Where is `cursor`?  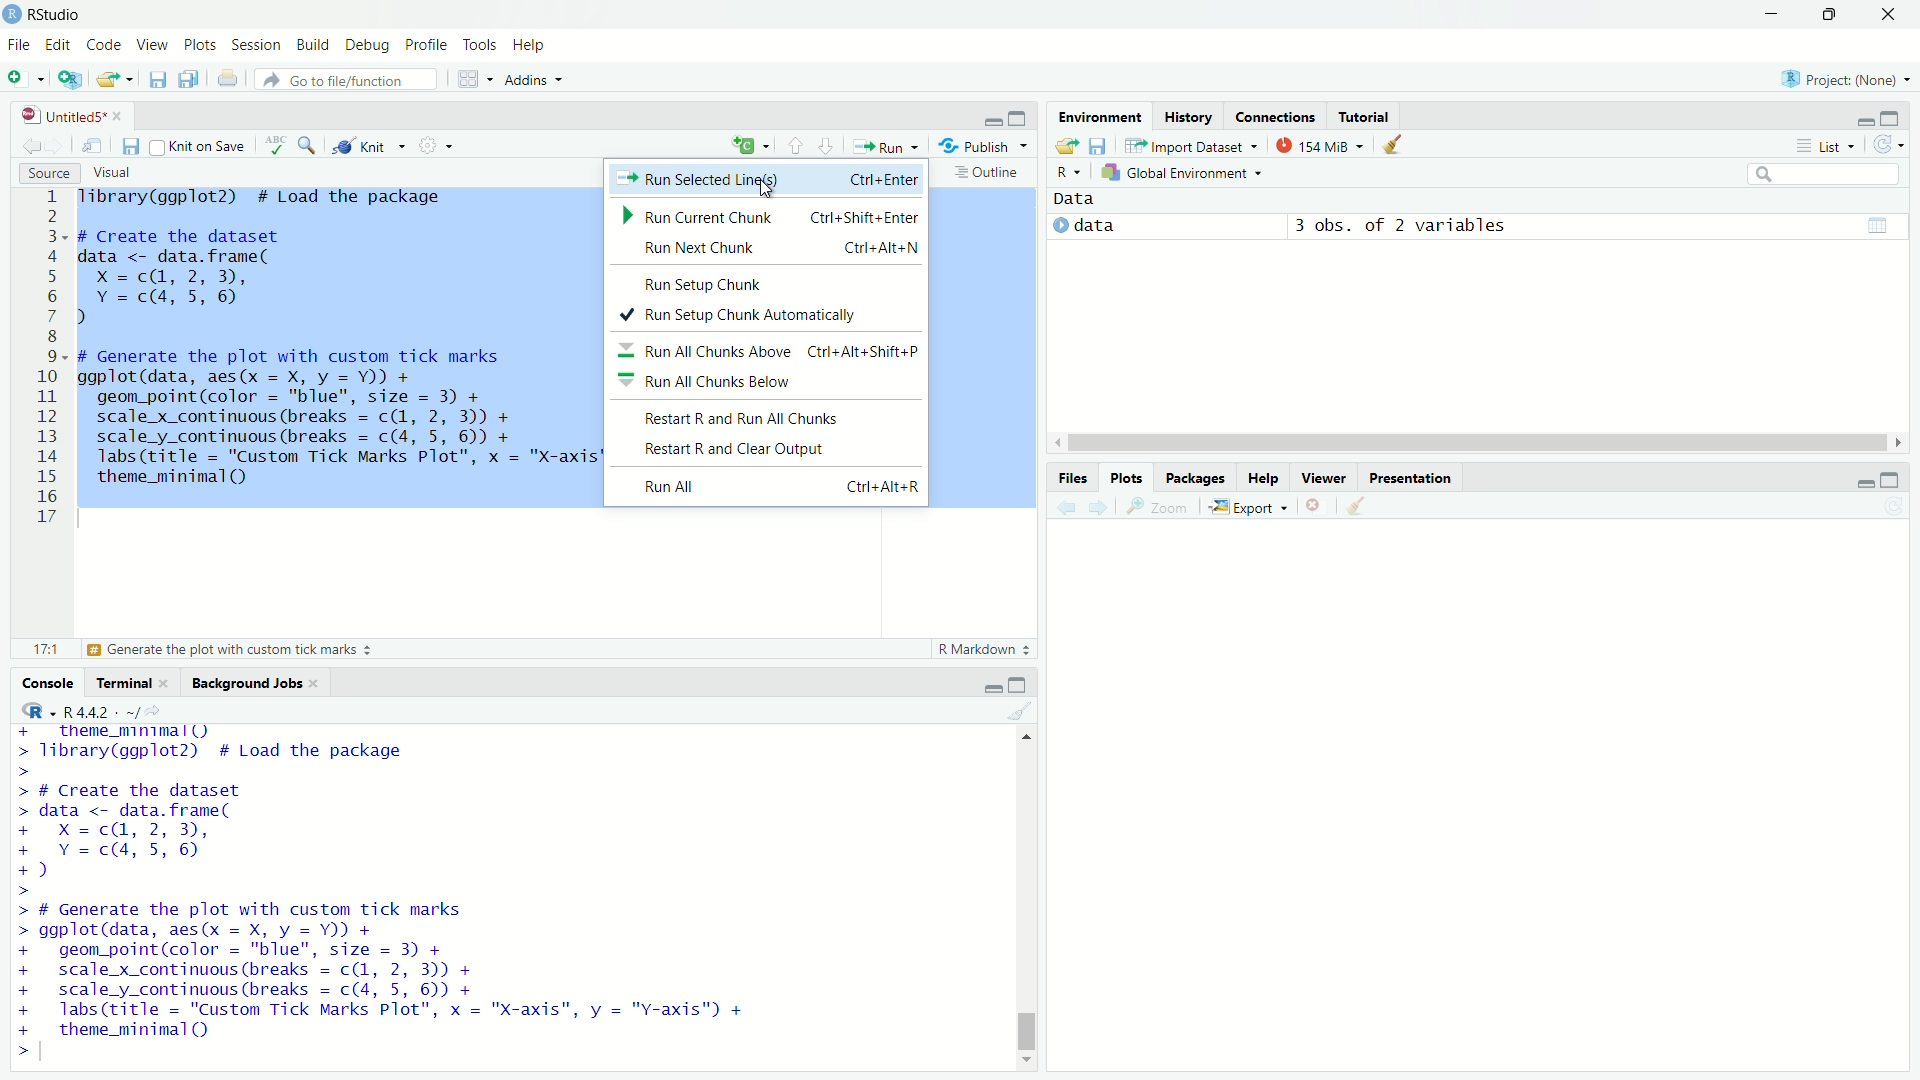 cursor is located at coordinates (776, 189).